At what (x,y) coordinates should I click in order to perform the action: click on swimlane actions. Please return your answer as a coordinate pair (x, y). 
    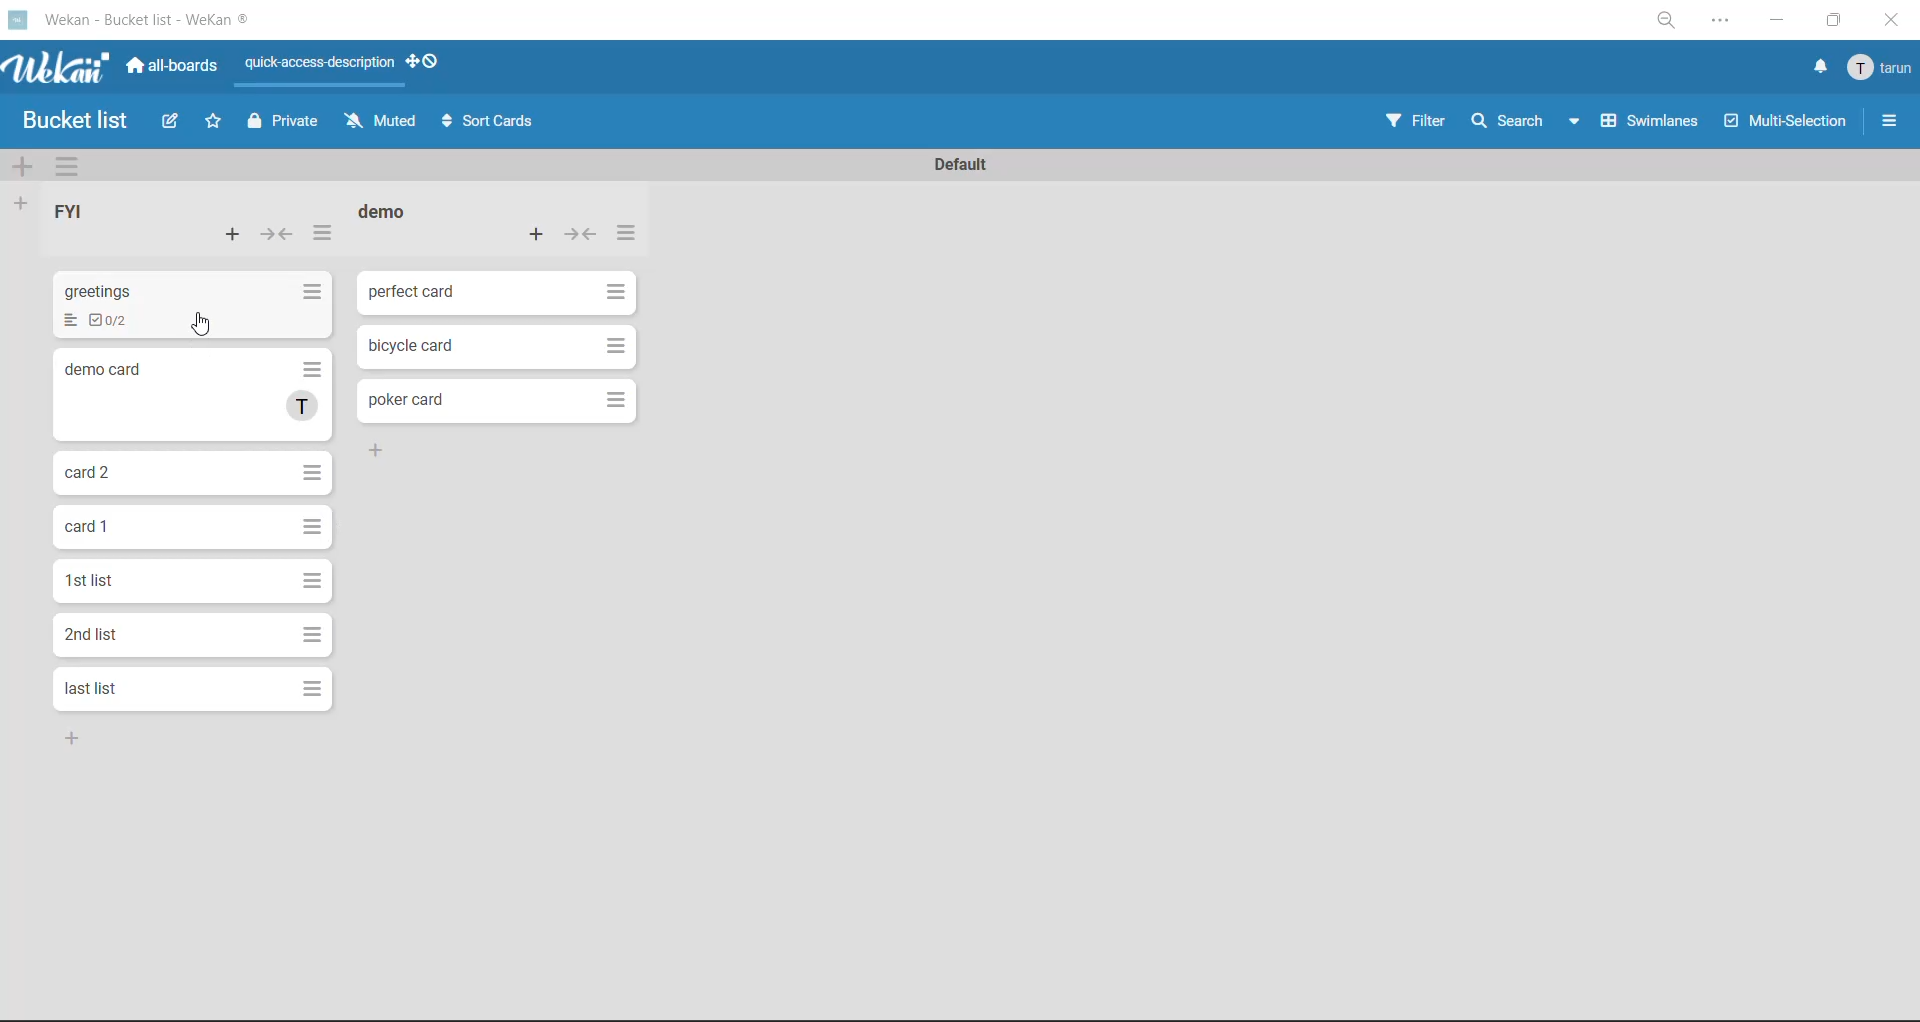
    Looking at the image, I should click on (67, 168).